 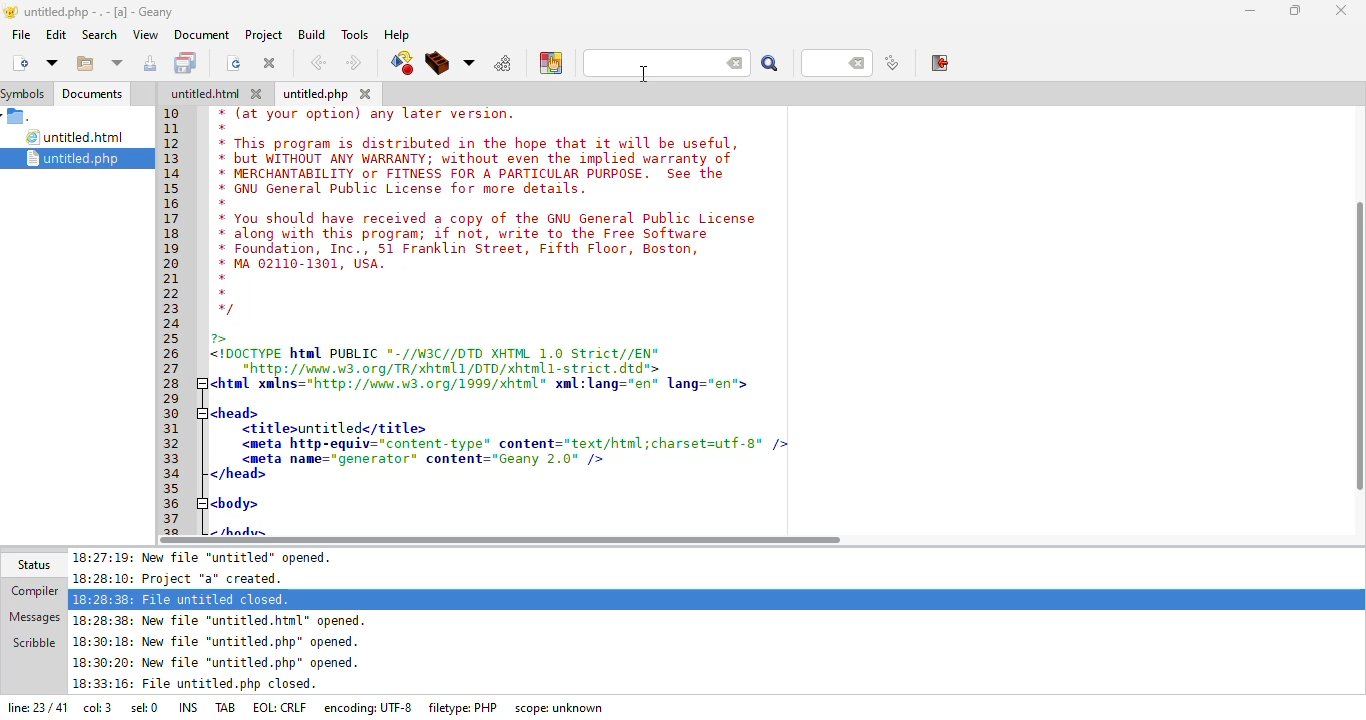 What do you see at coordinates (500, 540) in the screenshot?
I see `scroll bar` at bounding box center [500, 540].